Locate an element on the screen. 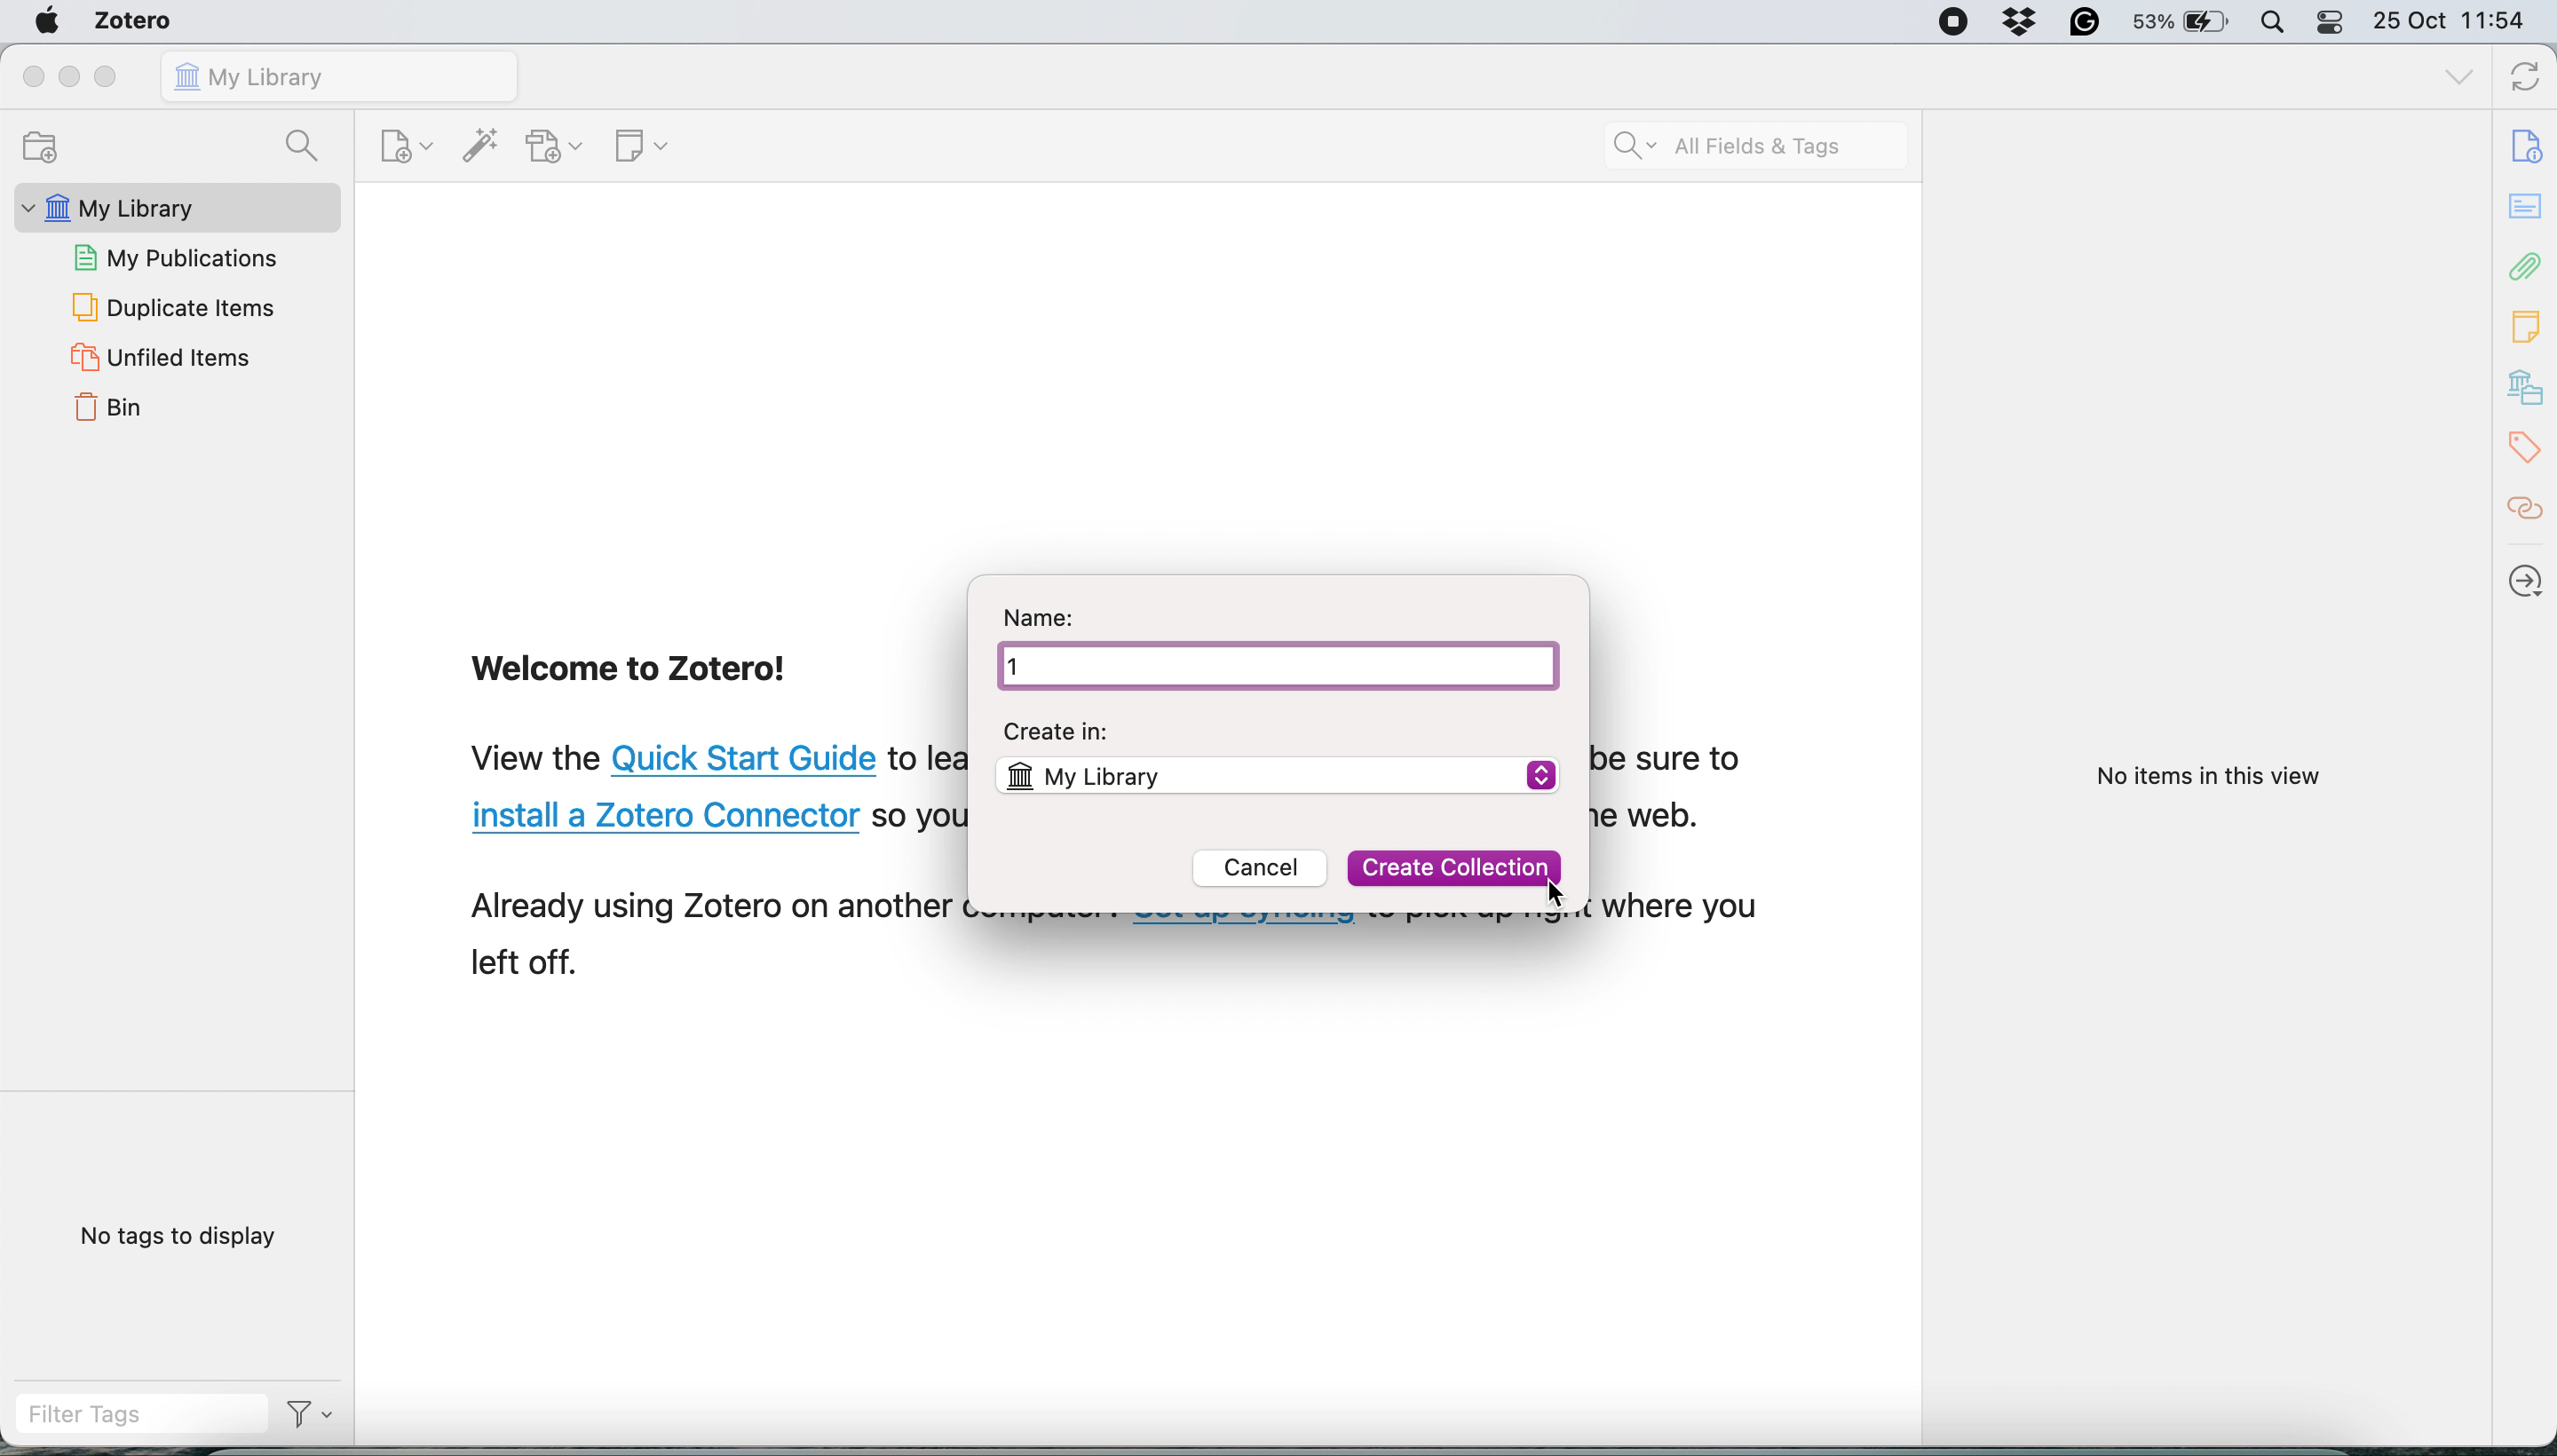 This screenshot has width=2557, height=1456. Cursor Position is located at coordinates (1557, 892).